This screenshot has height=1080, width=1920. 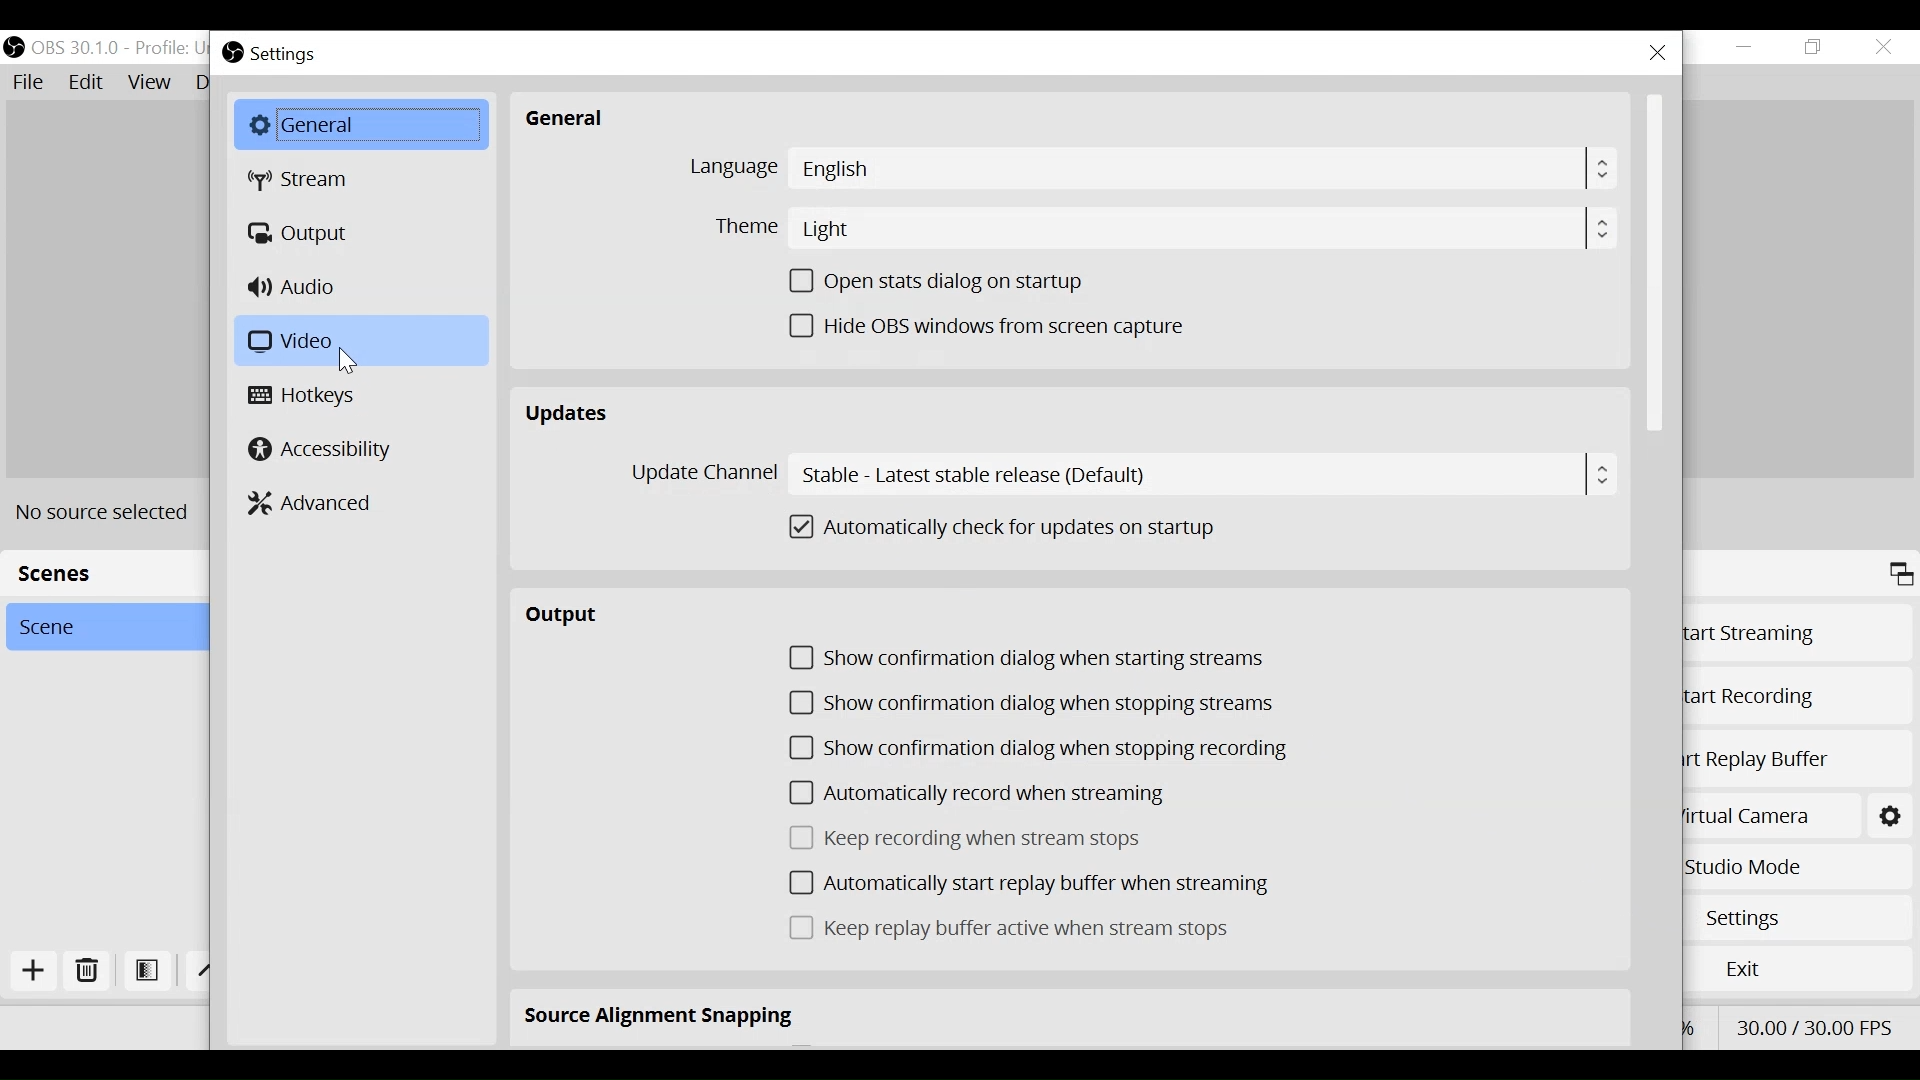 I want to click on Source Alignment Snapping, so click(x=659, y=1017).